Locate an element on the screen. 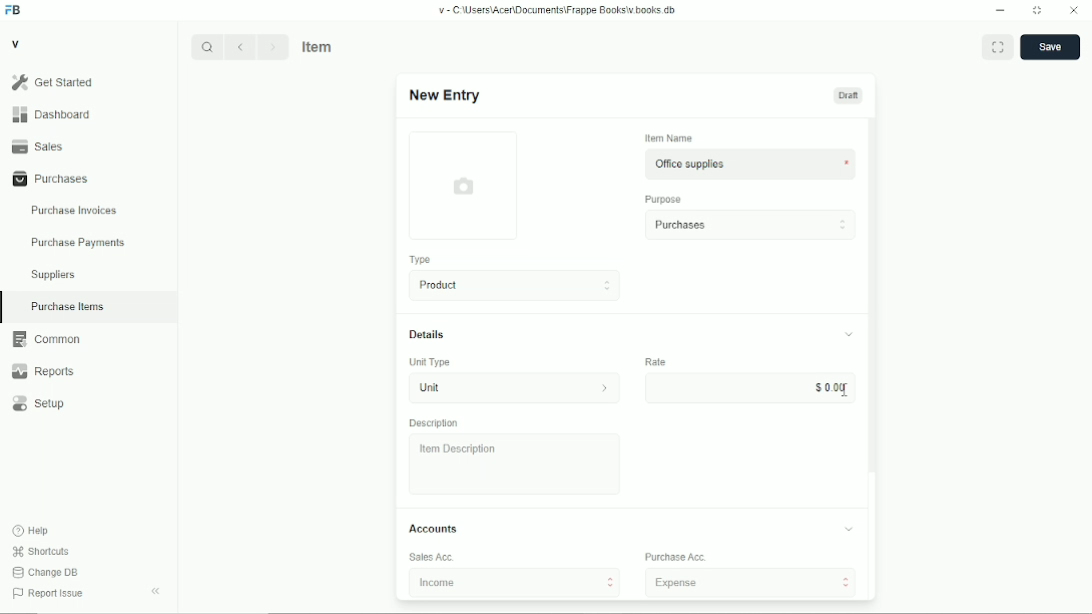  item name is located at coordinates (670, 138).